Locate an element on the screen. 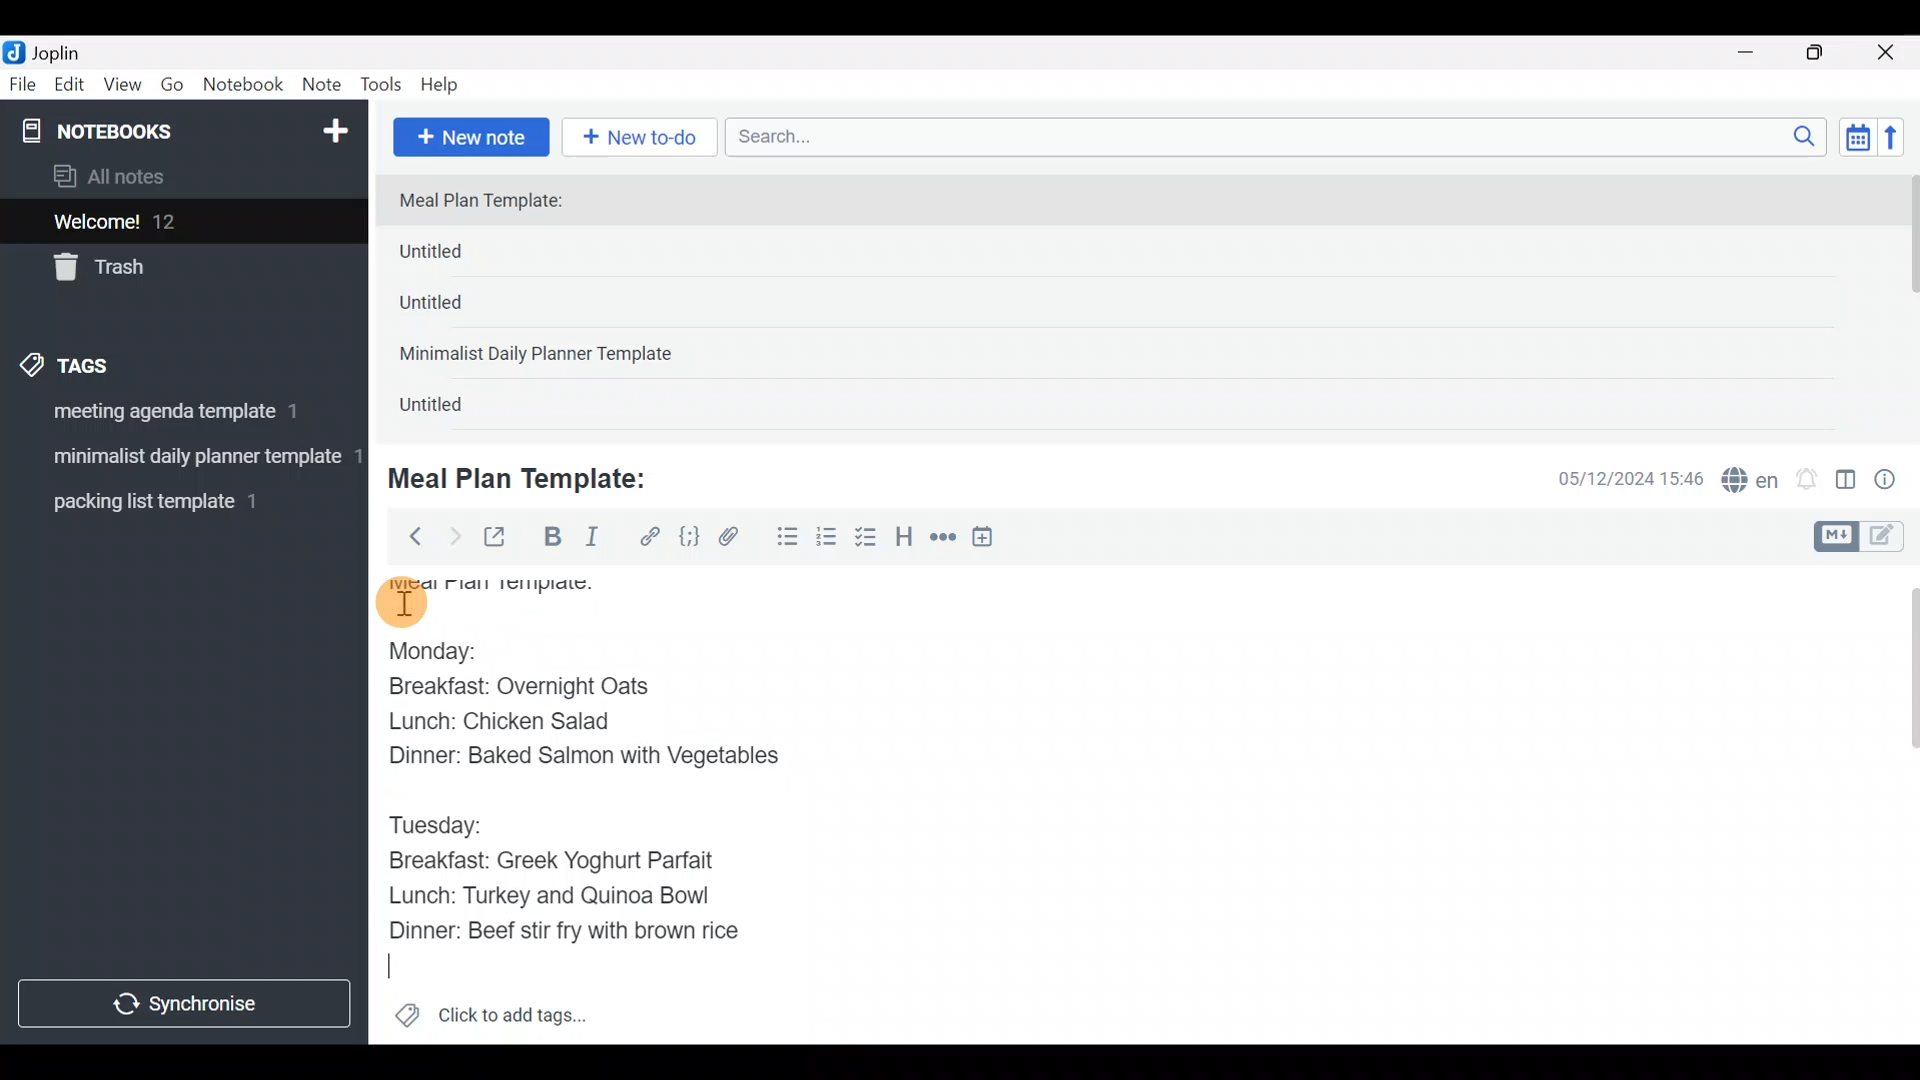  Dinner: Beef stir fry with brown rice is located at coordinates (565, 935).